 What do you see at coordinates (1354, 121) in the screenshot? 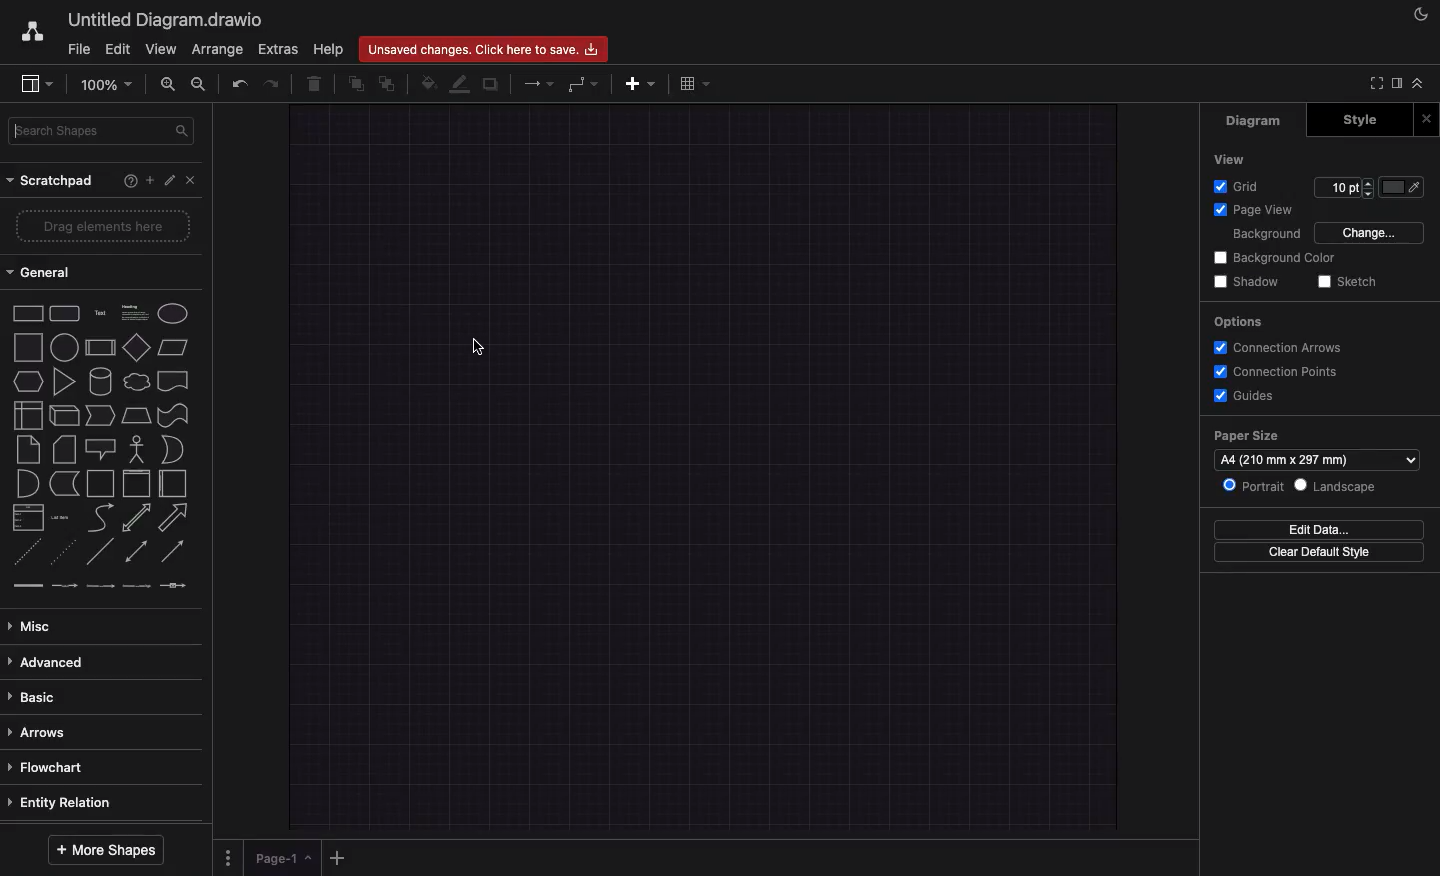
I see `Style` at bounding box center [1354, 121].